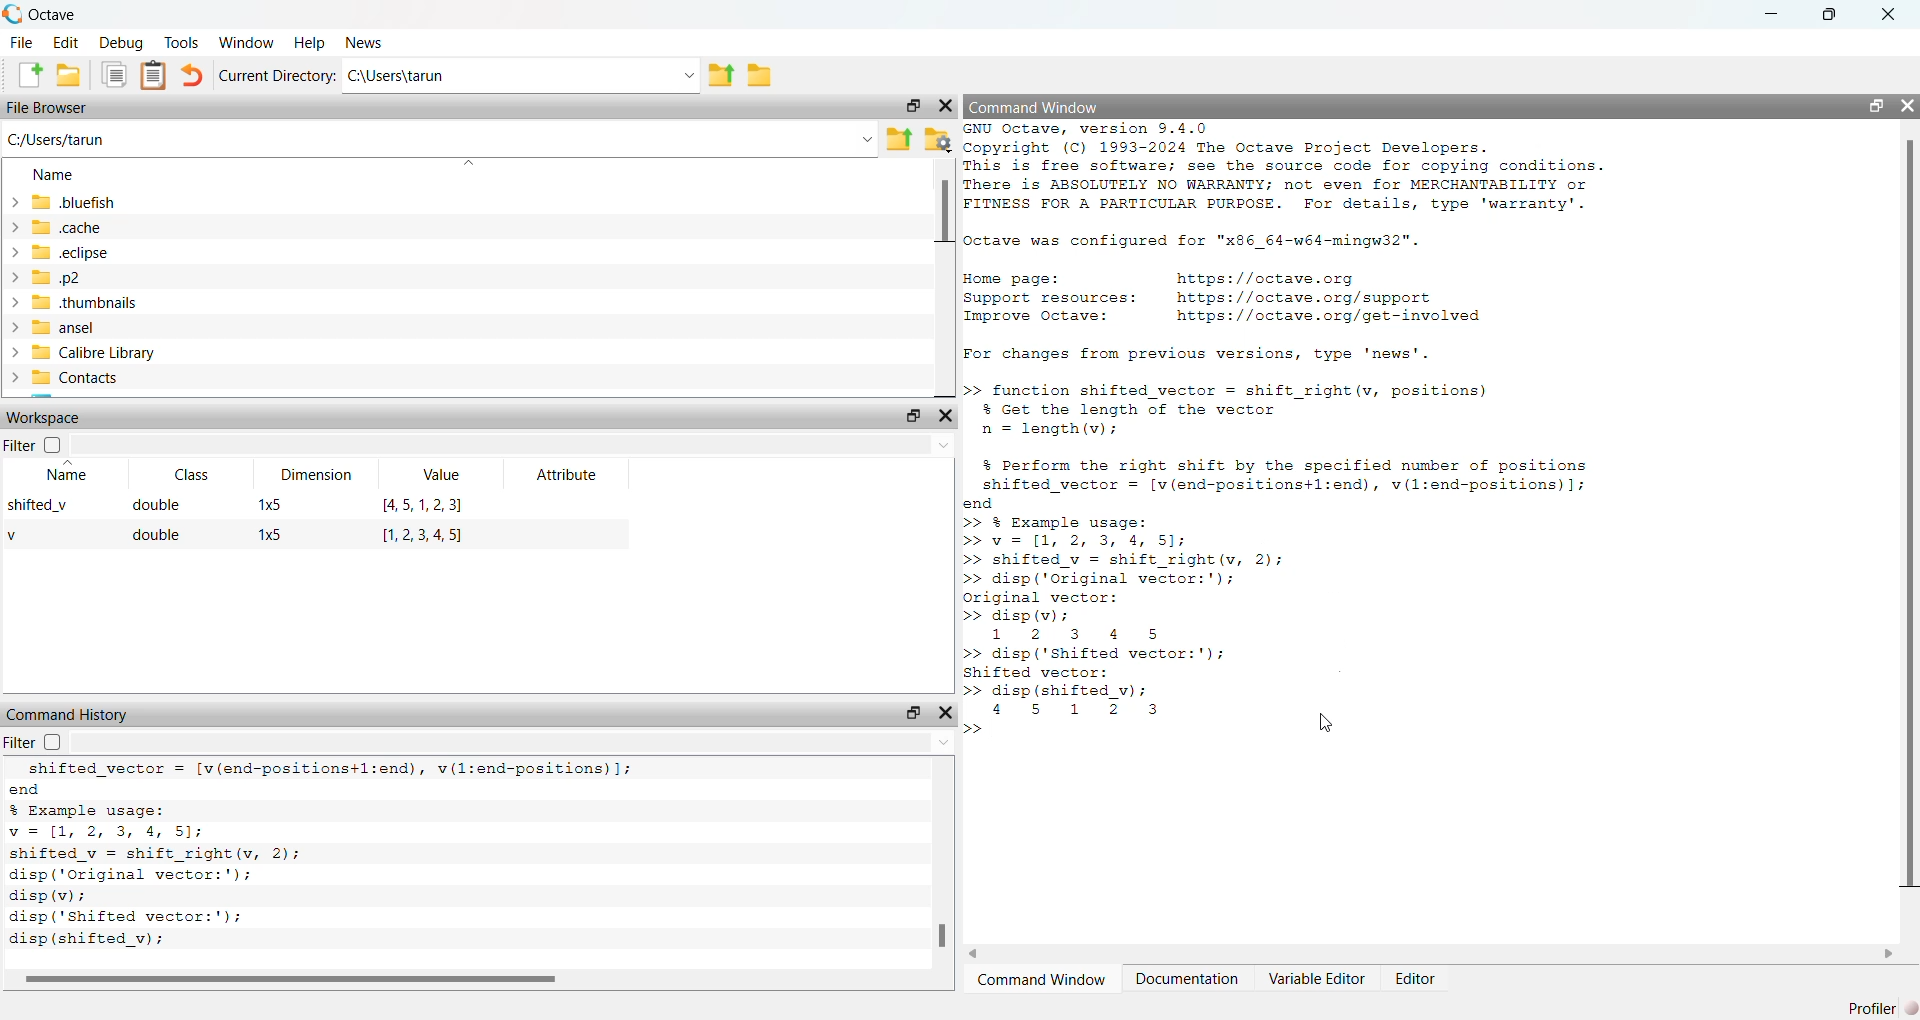  I want to click on value, so click(438, 474).